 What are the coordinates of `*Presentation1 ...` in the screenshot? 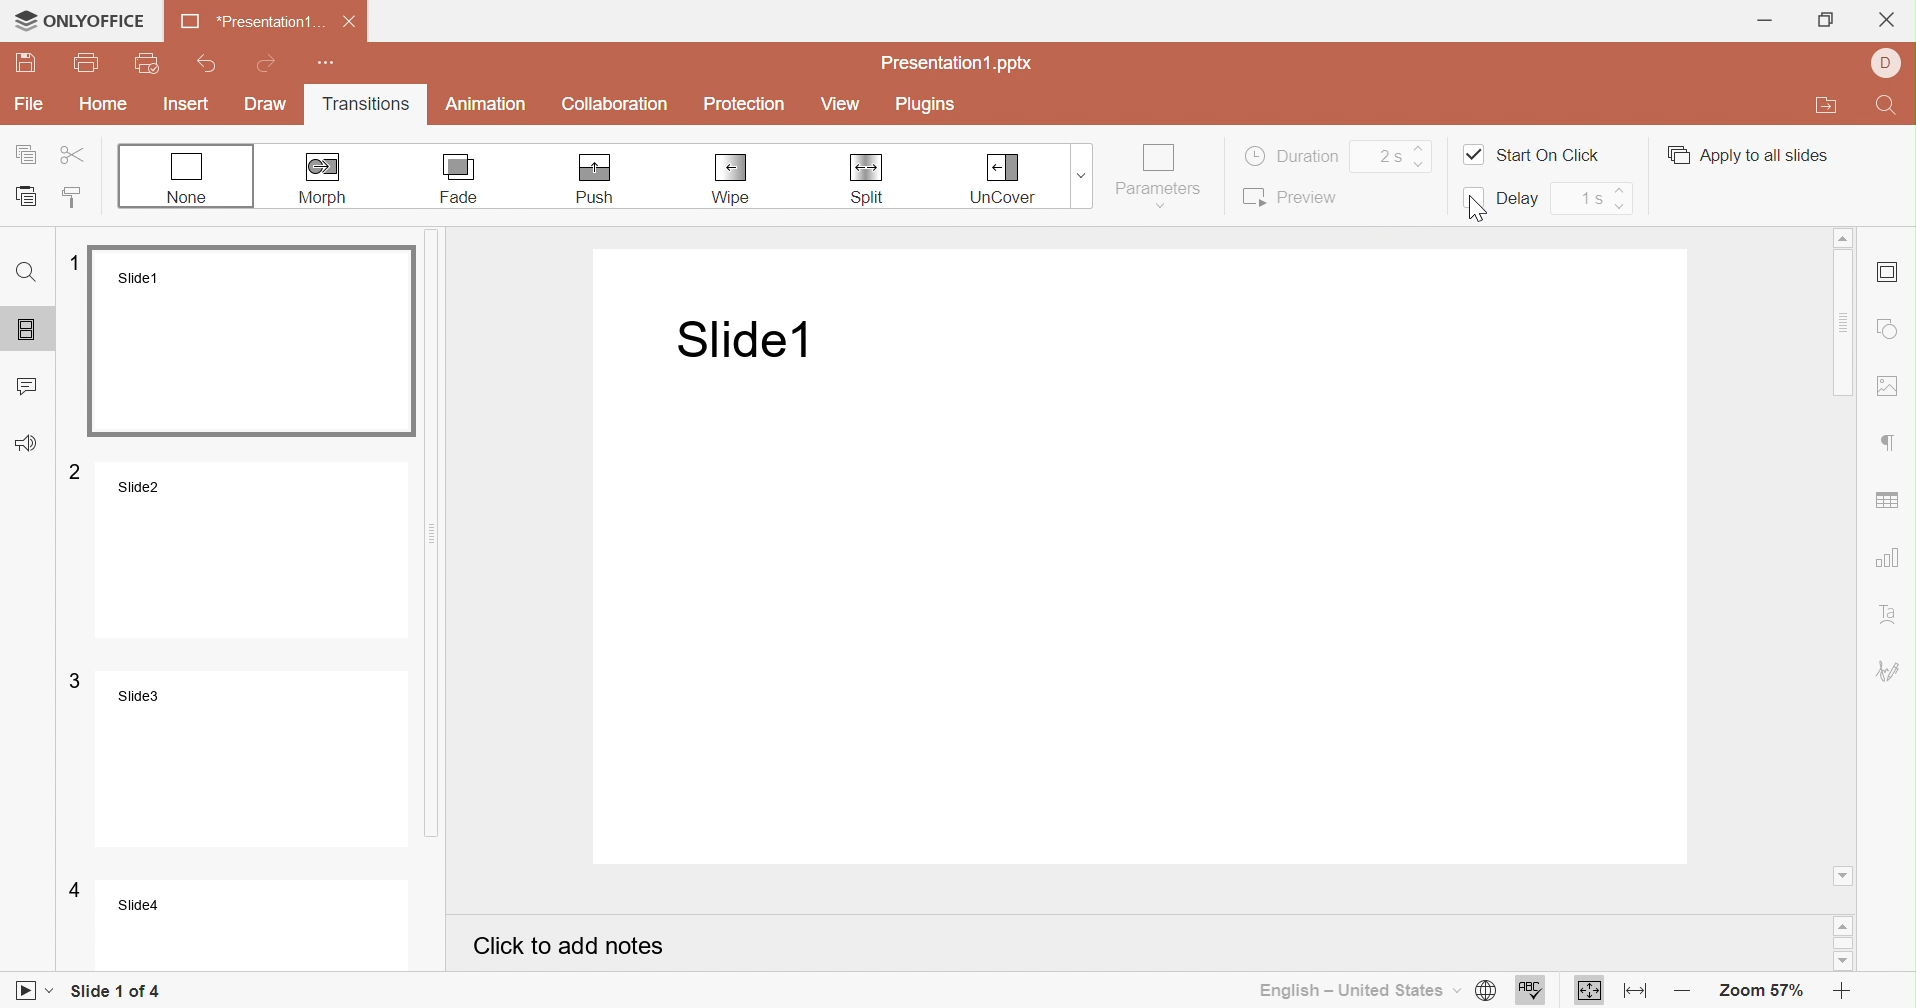 It's located at (249, 23).